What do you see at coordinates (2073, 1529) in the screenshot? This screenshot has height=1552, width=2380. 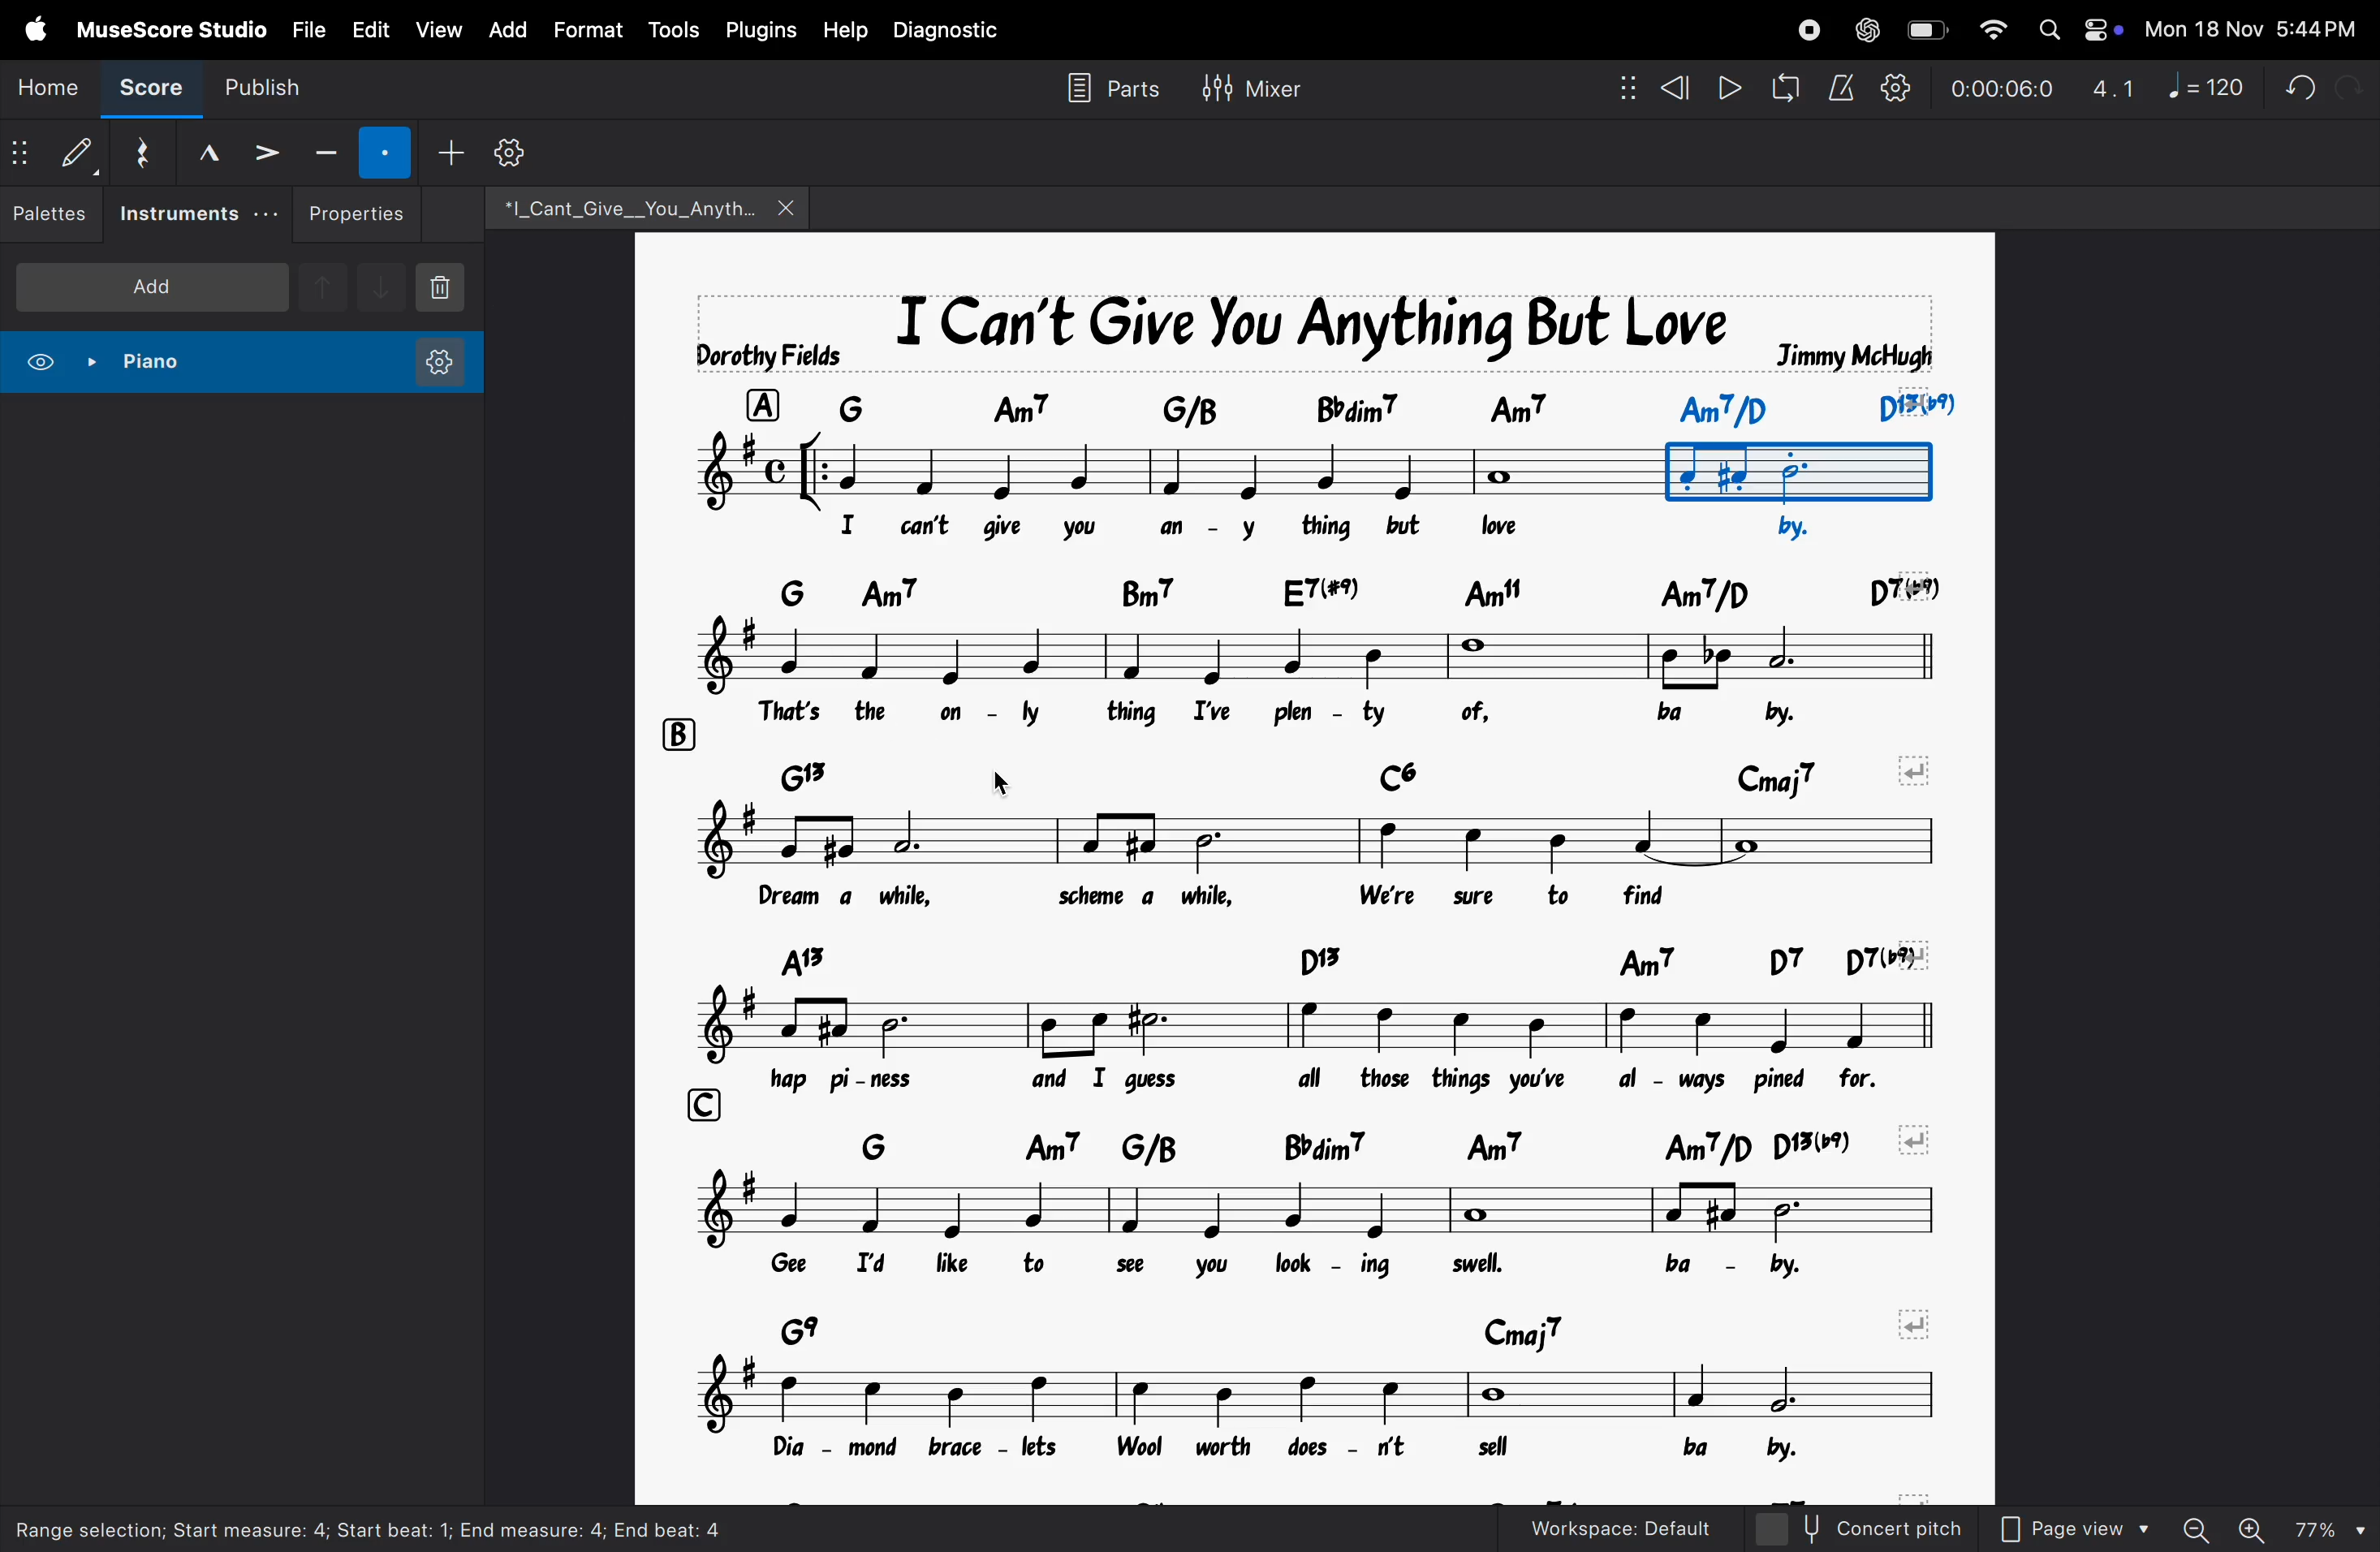 I see `page view` at bounding box center [2073, 1529].